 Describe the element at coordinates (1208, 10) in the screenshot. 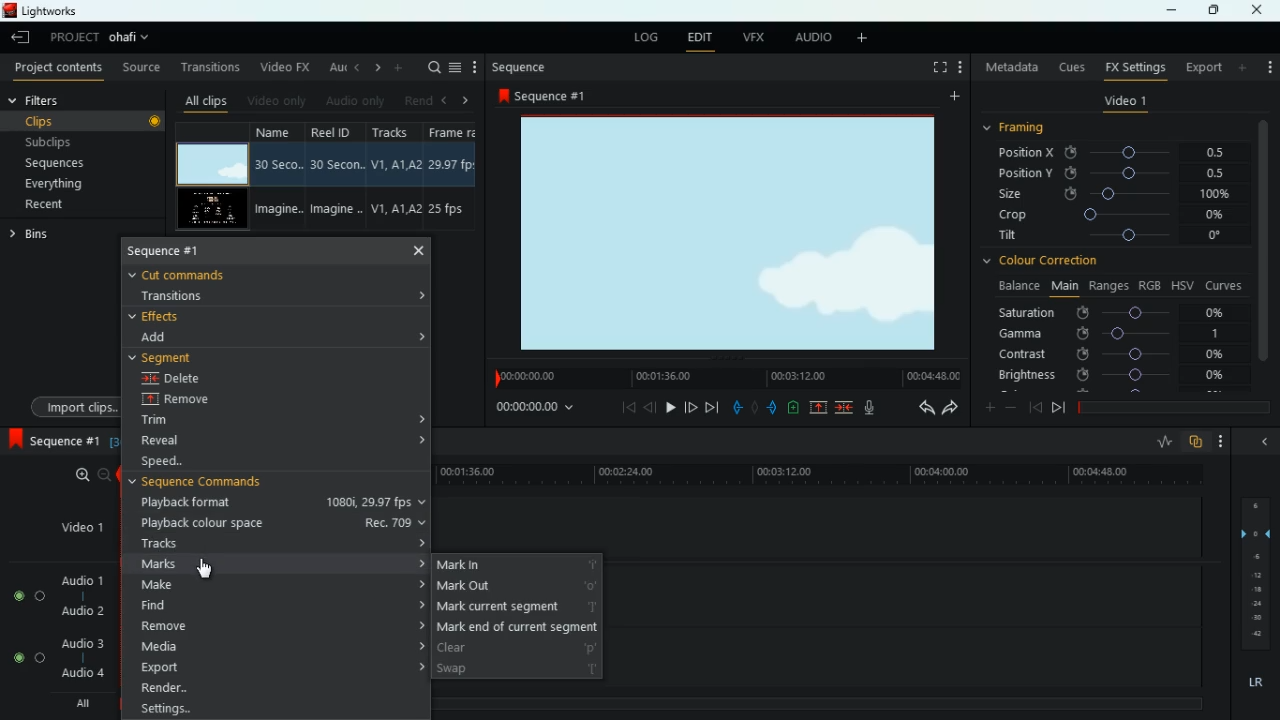

I see `maximize` at that location.